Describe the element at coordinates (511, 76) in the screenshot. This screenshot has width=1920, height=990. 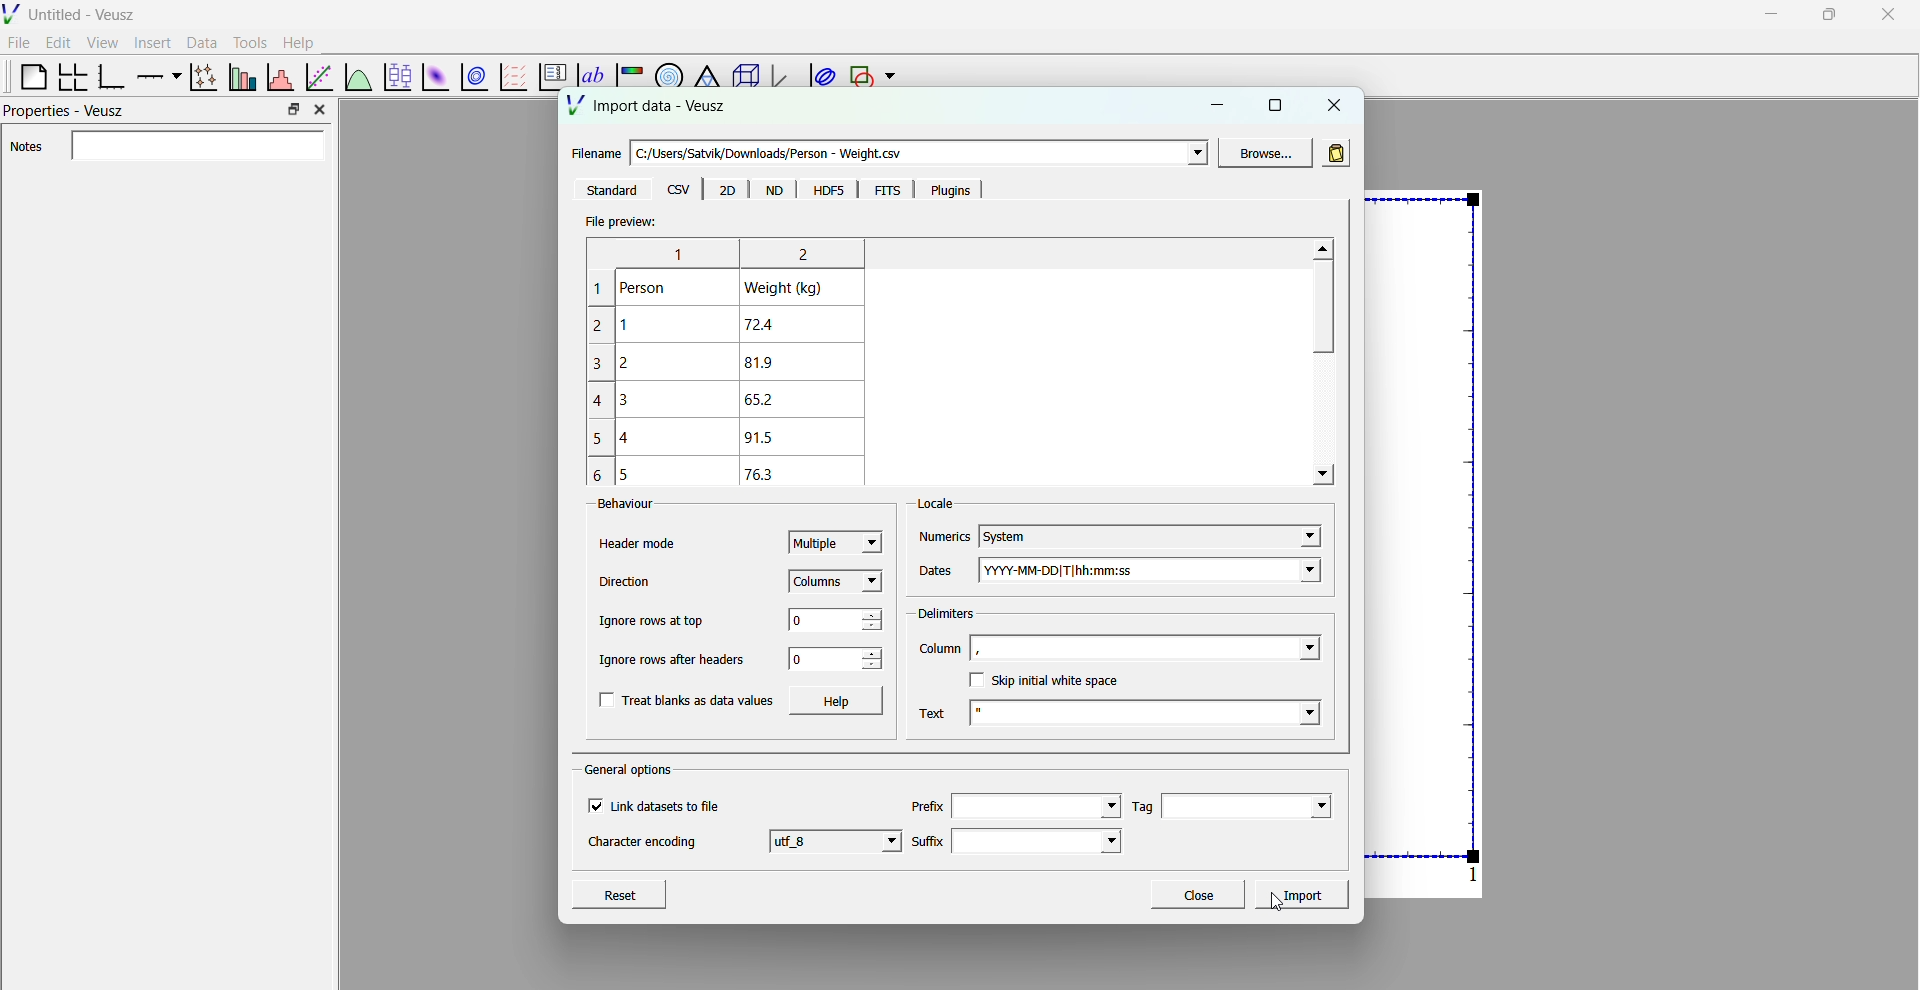
I see `plot a vector table` at that location.